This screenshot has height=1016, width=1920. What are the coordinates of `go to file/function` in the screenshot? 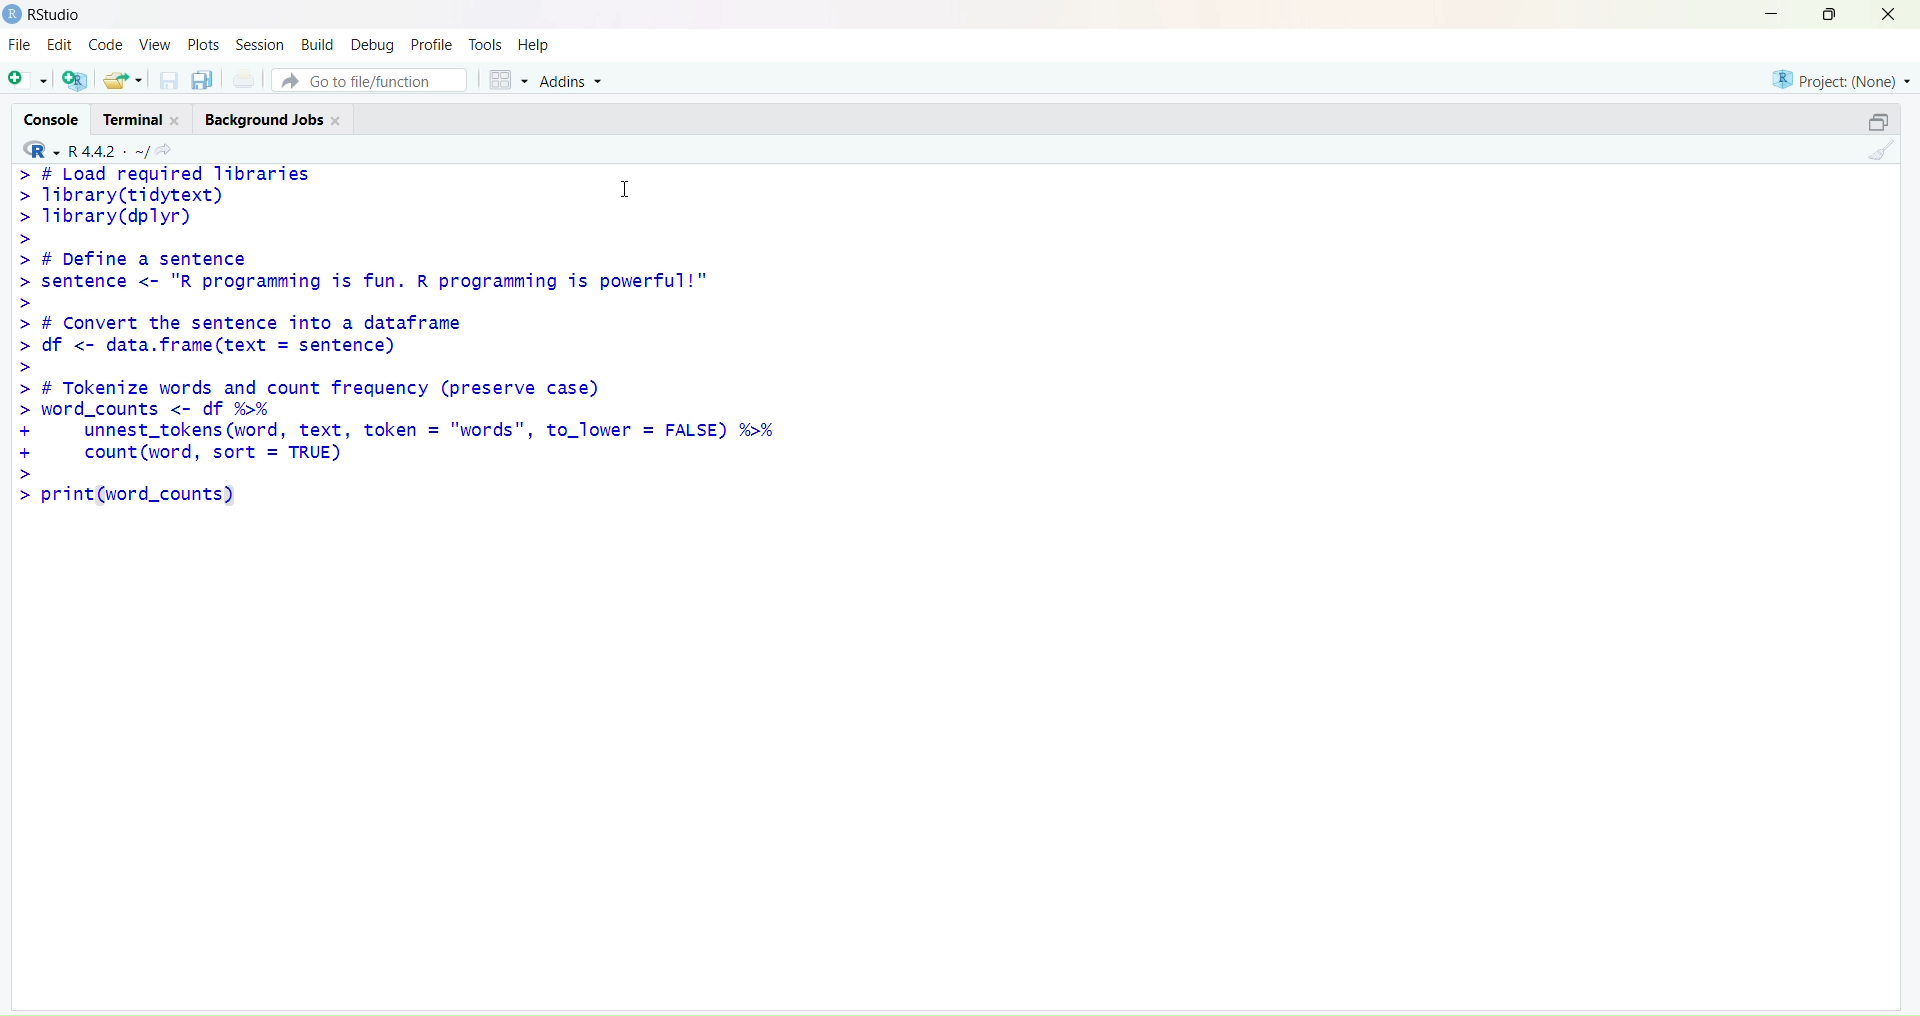 It's located at (369, 81).